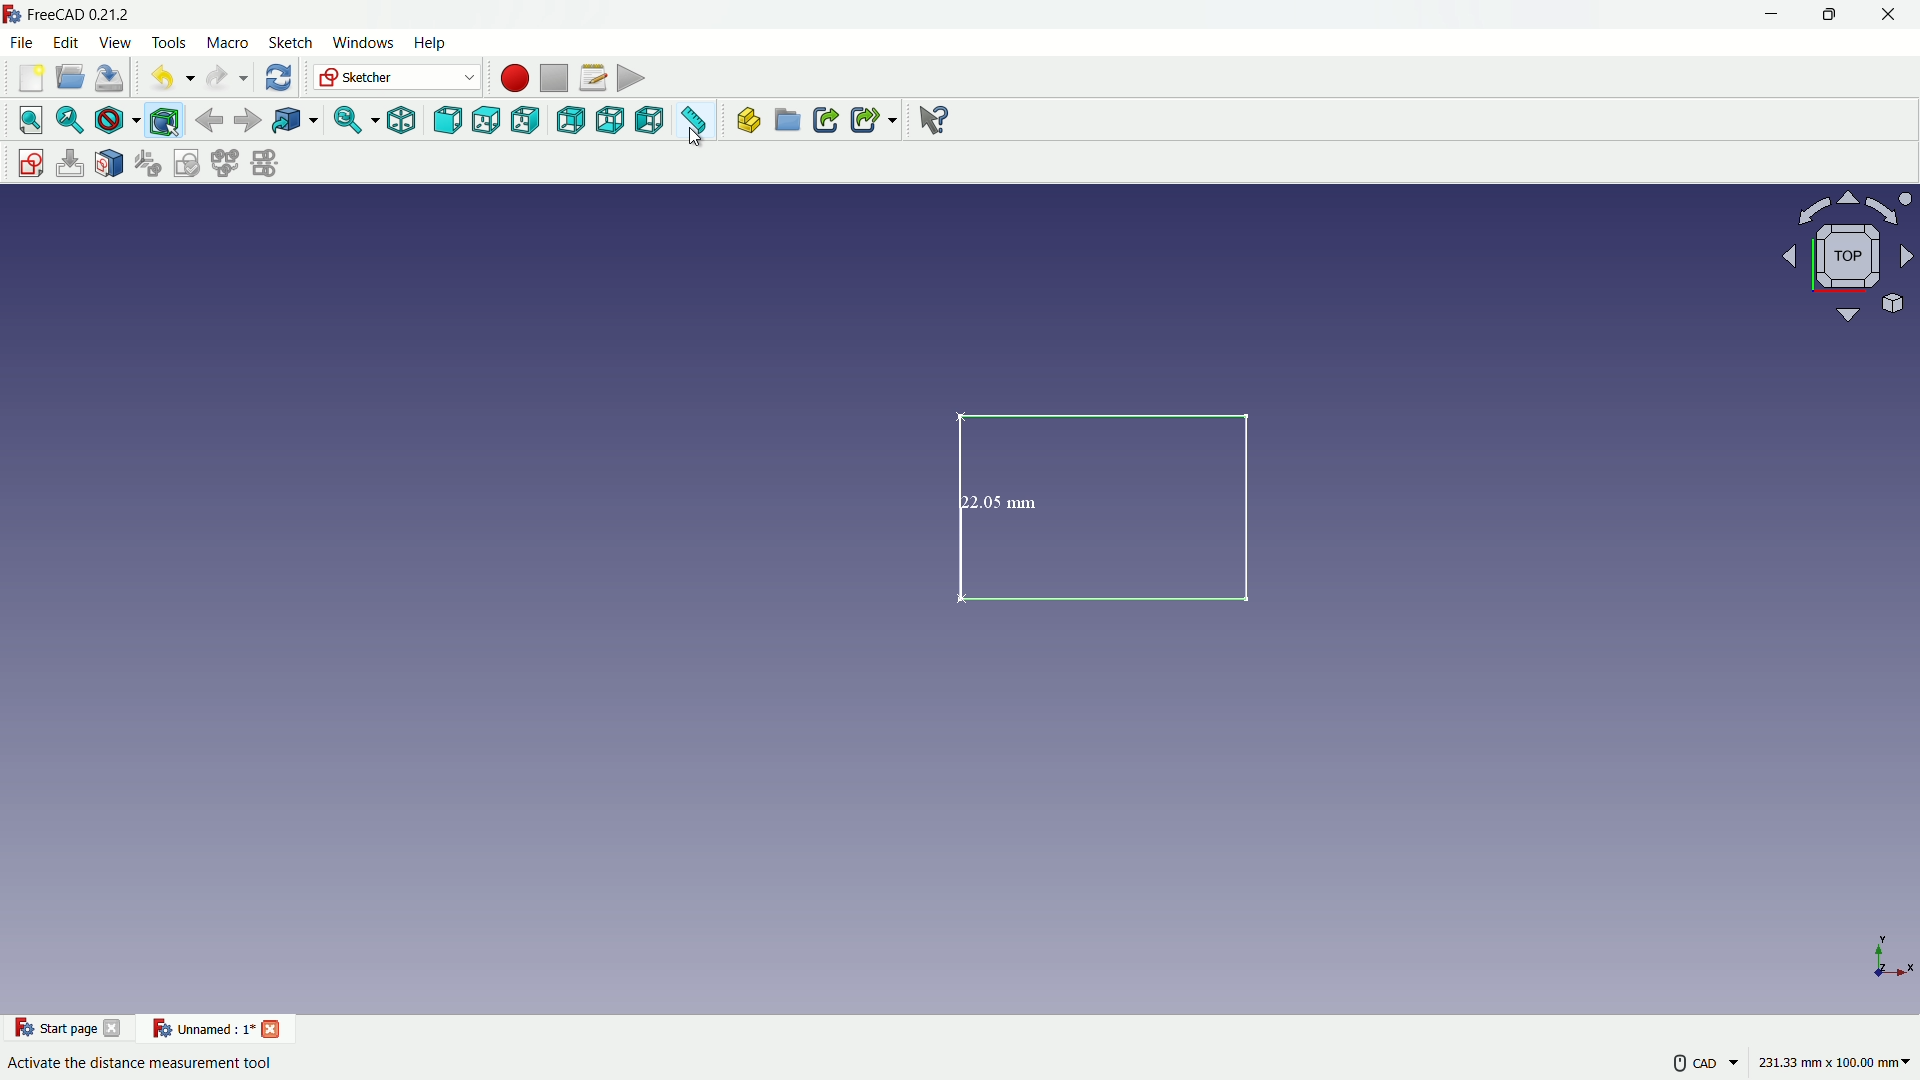  What do you see at coordinates (167, 42) in the screenshot?
I see `tools menu` at bounding box center [167, 42].